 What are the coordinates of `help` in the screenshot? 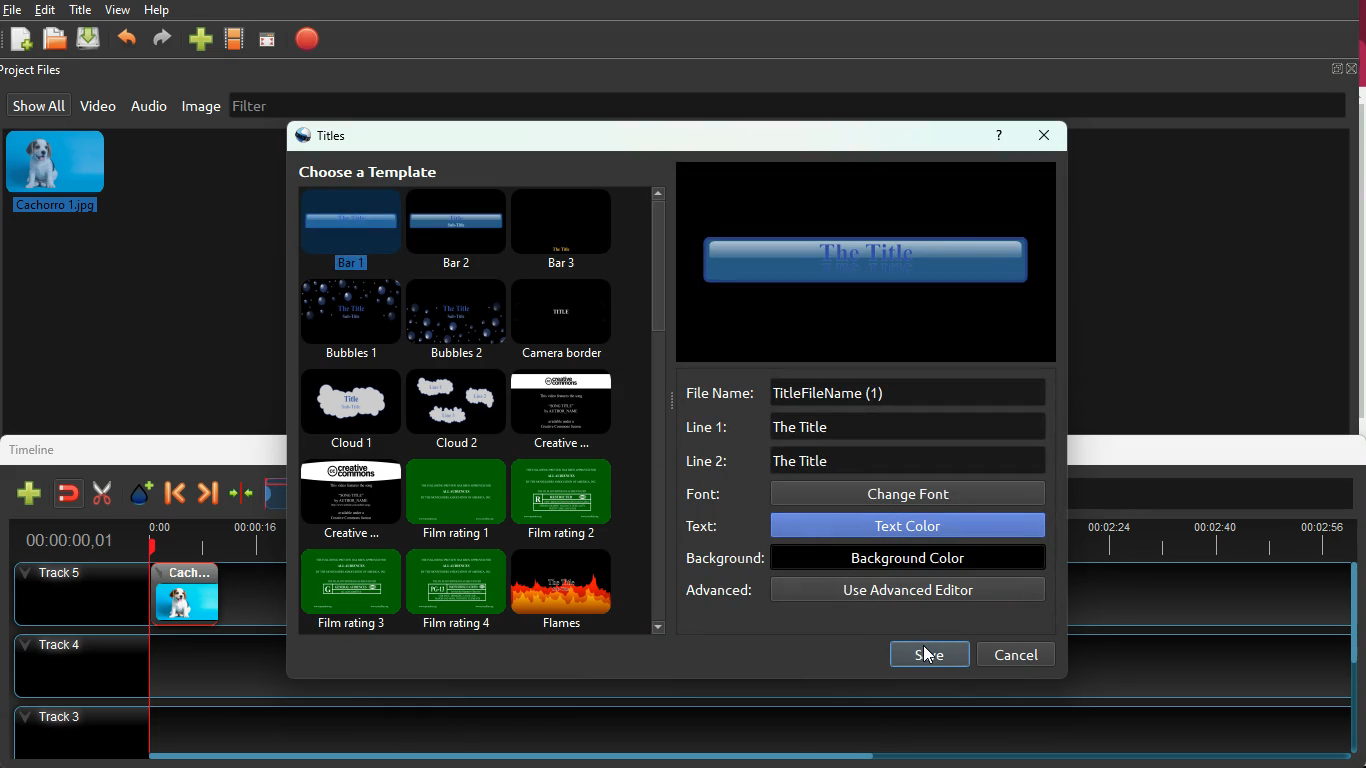 It's located at (1001, 134).